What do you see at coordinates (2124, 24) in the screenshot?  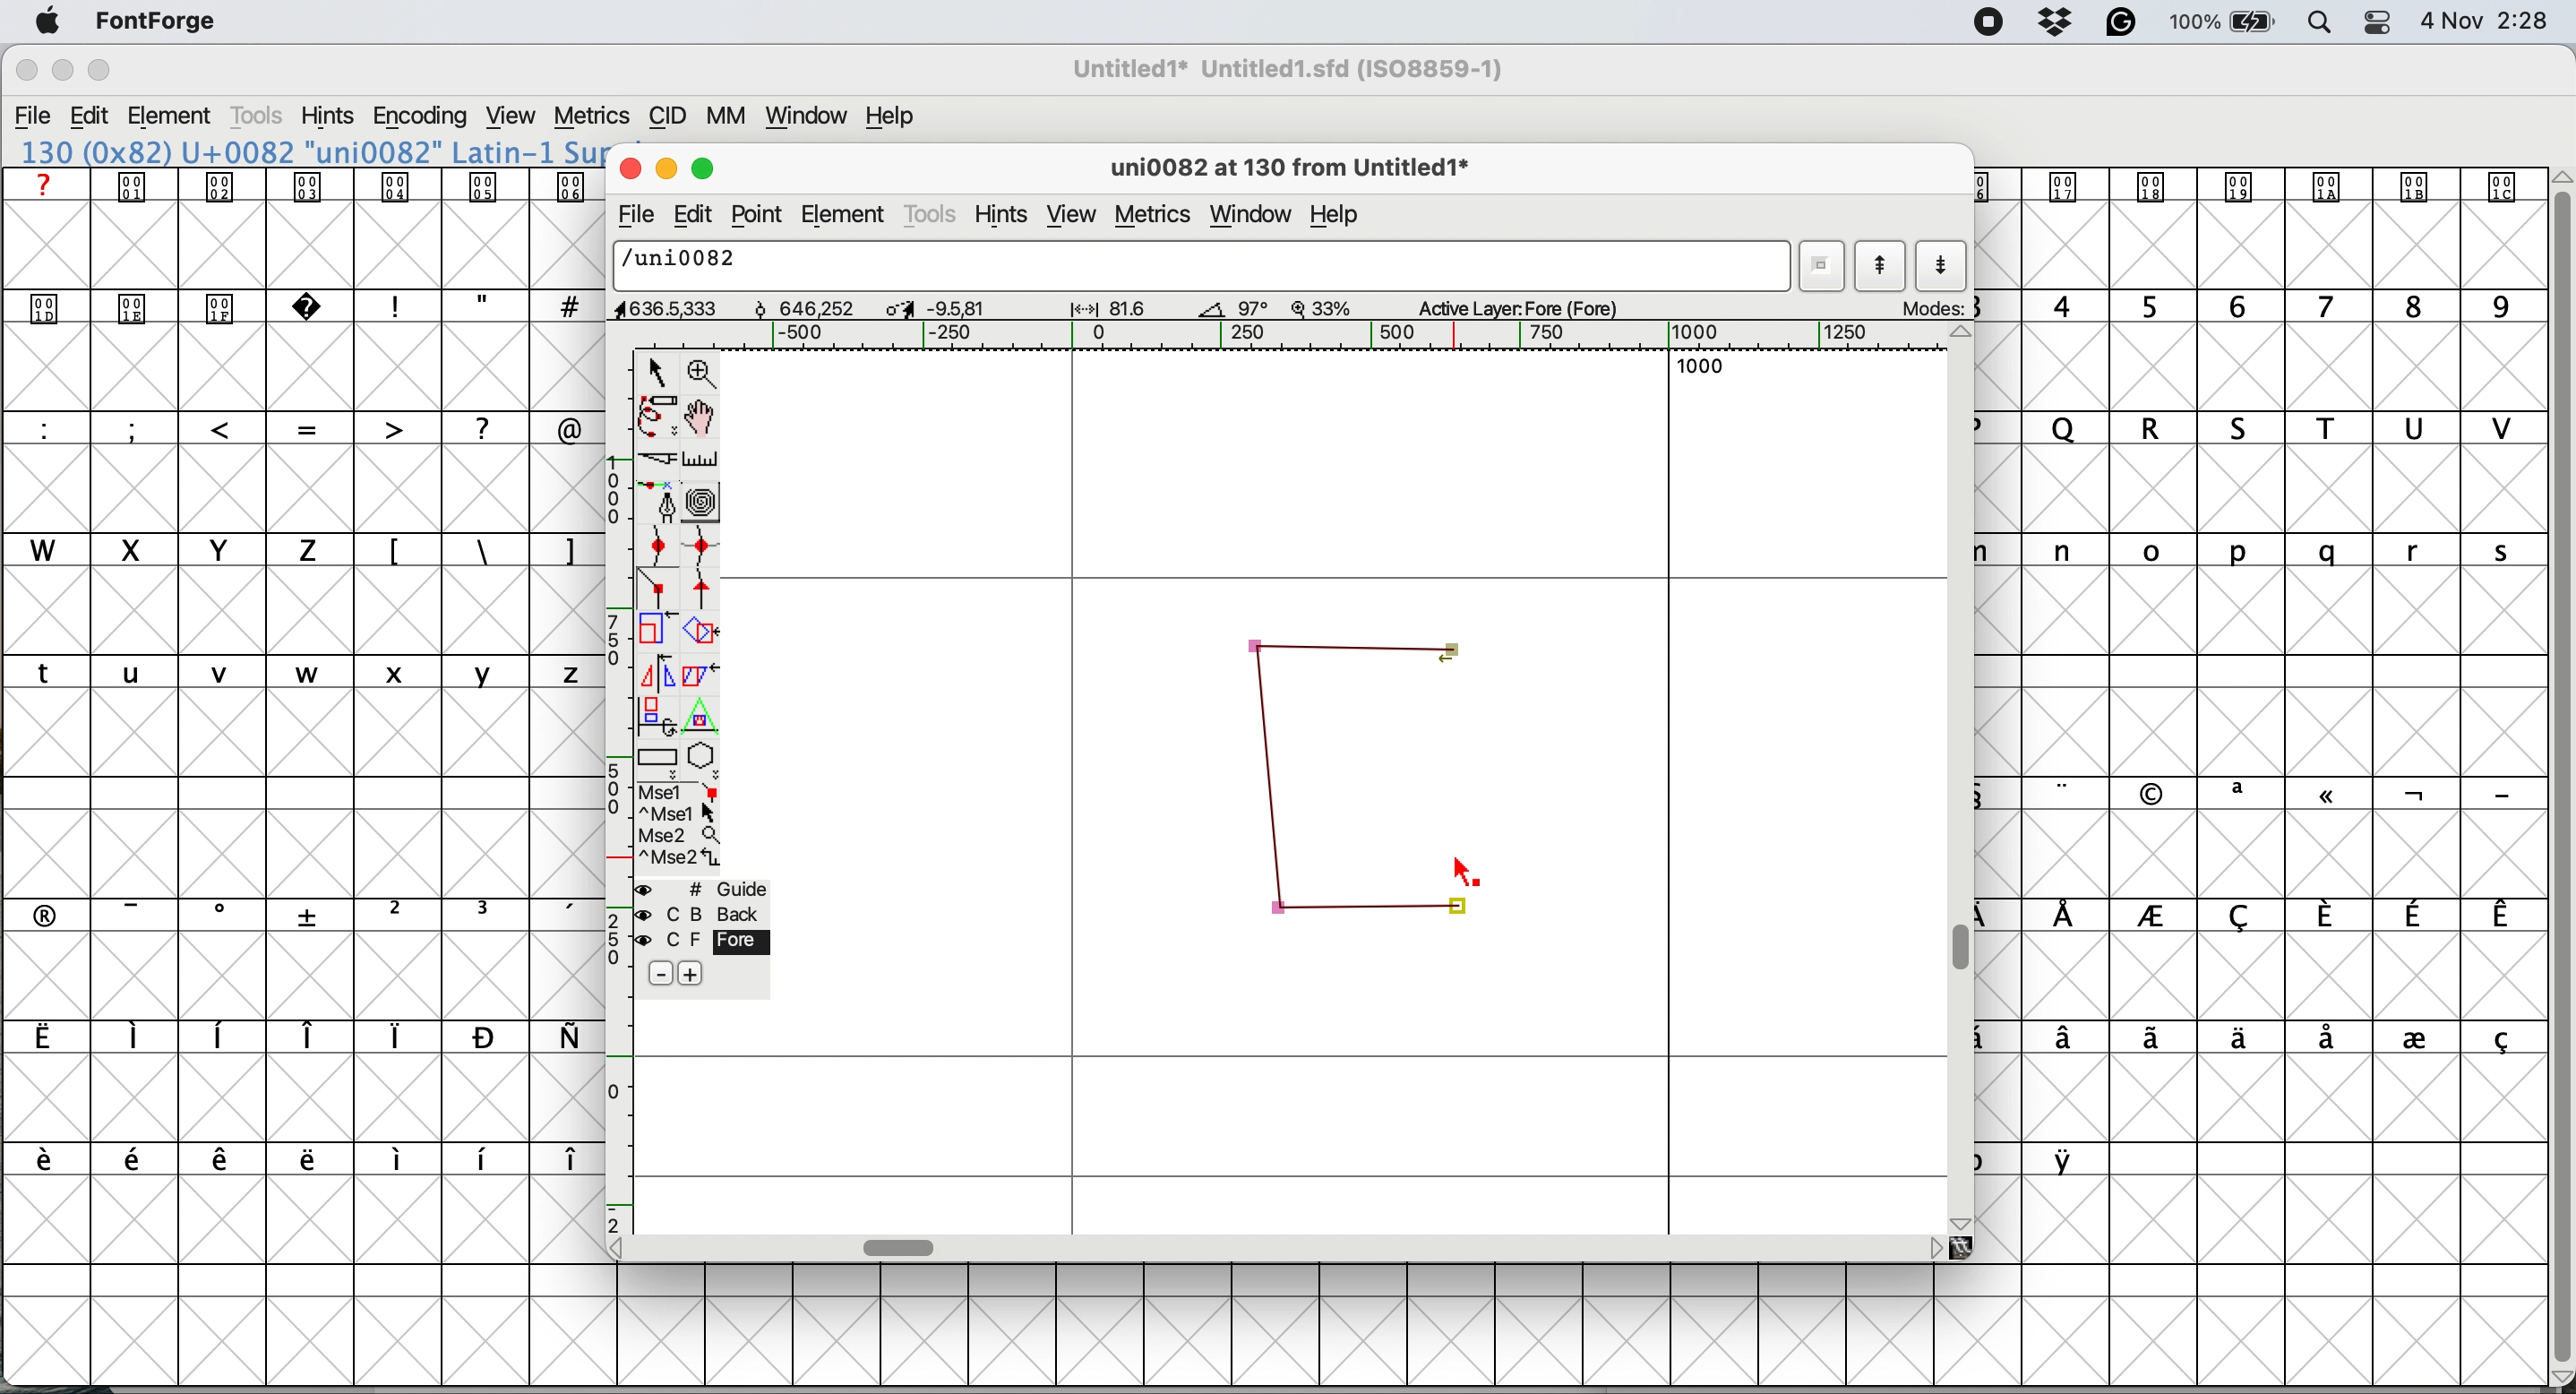 I see `grammarly` at bounding box center [2124, 24].